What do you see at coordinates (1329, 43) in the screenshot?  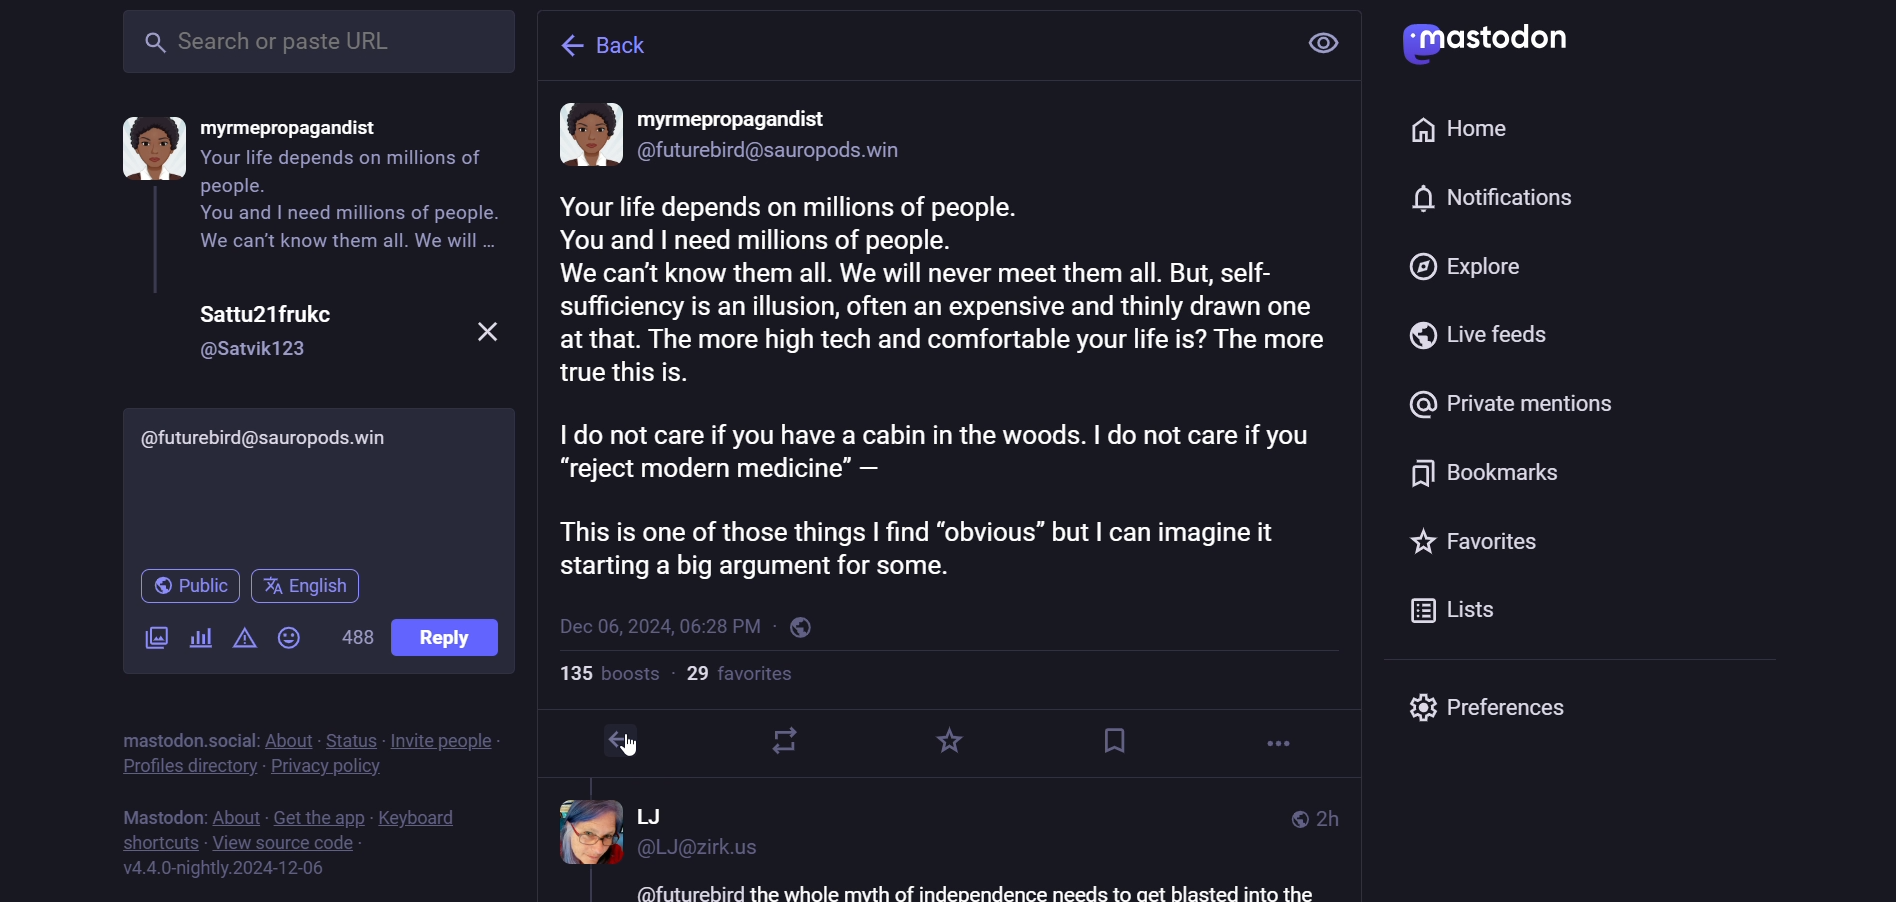 I see `view` at bounding box center [1329, 43].